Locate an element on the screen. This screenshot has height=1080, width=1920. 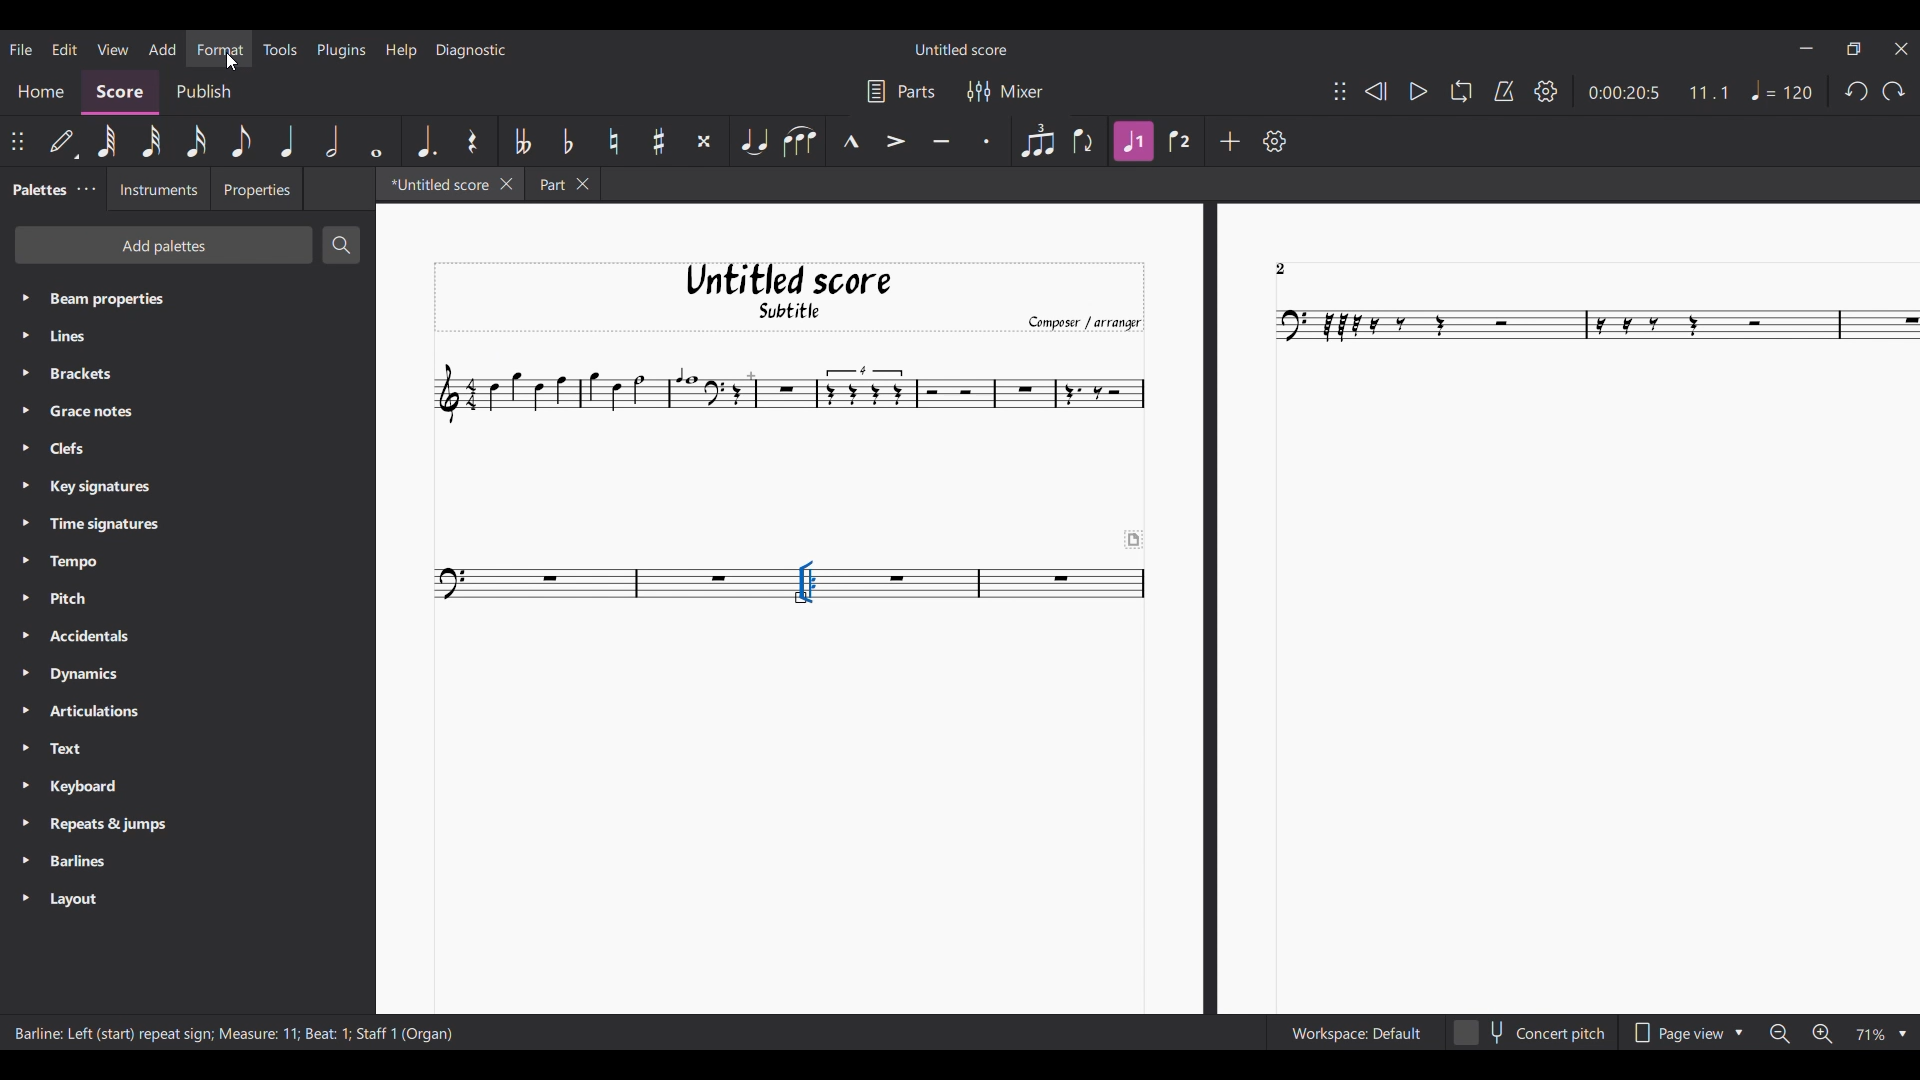
Tools menu is located at coordinates (280, 49).